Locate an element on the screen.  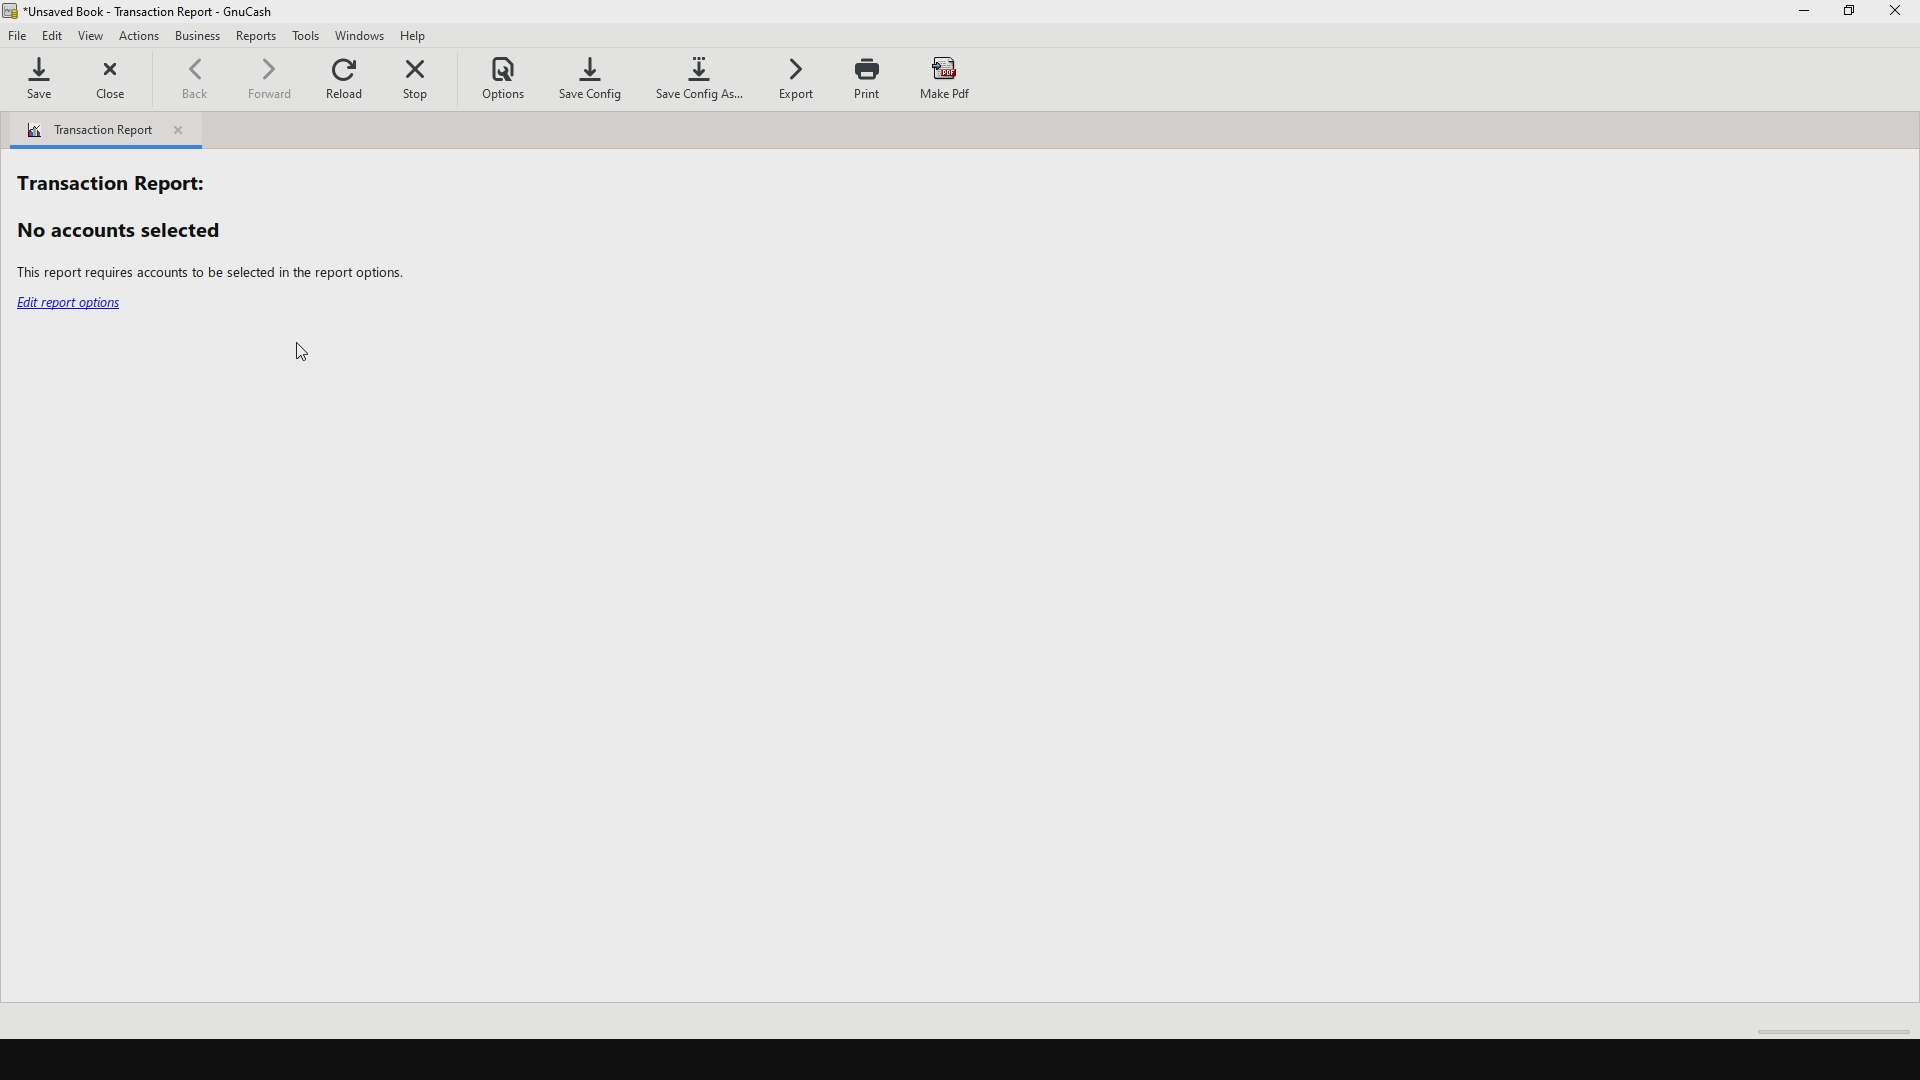
transaction report is located at coordinates (86, 130).